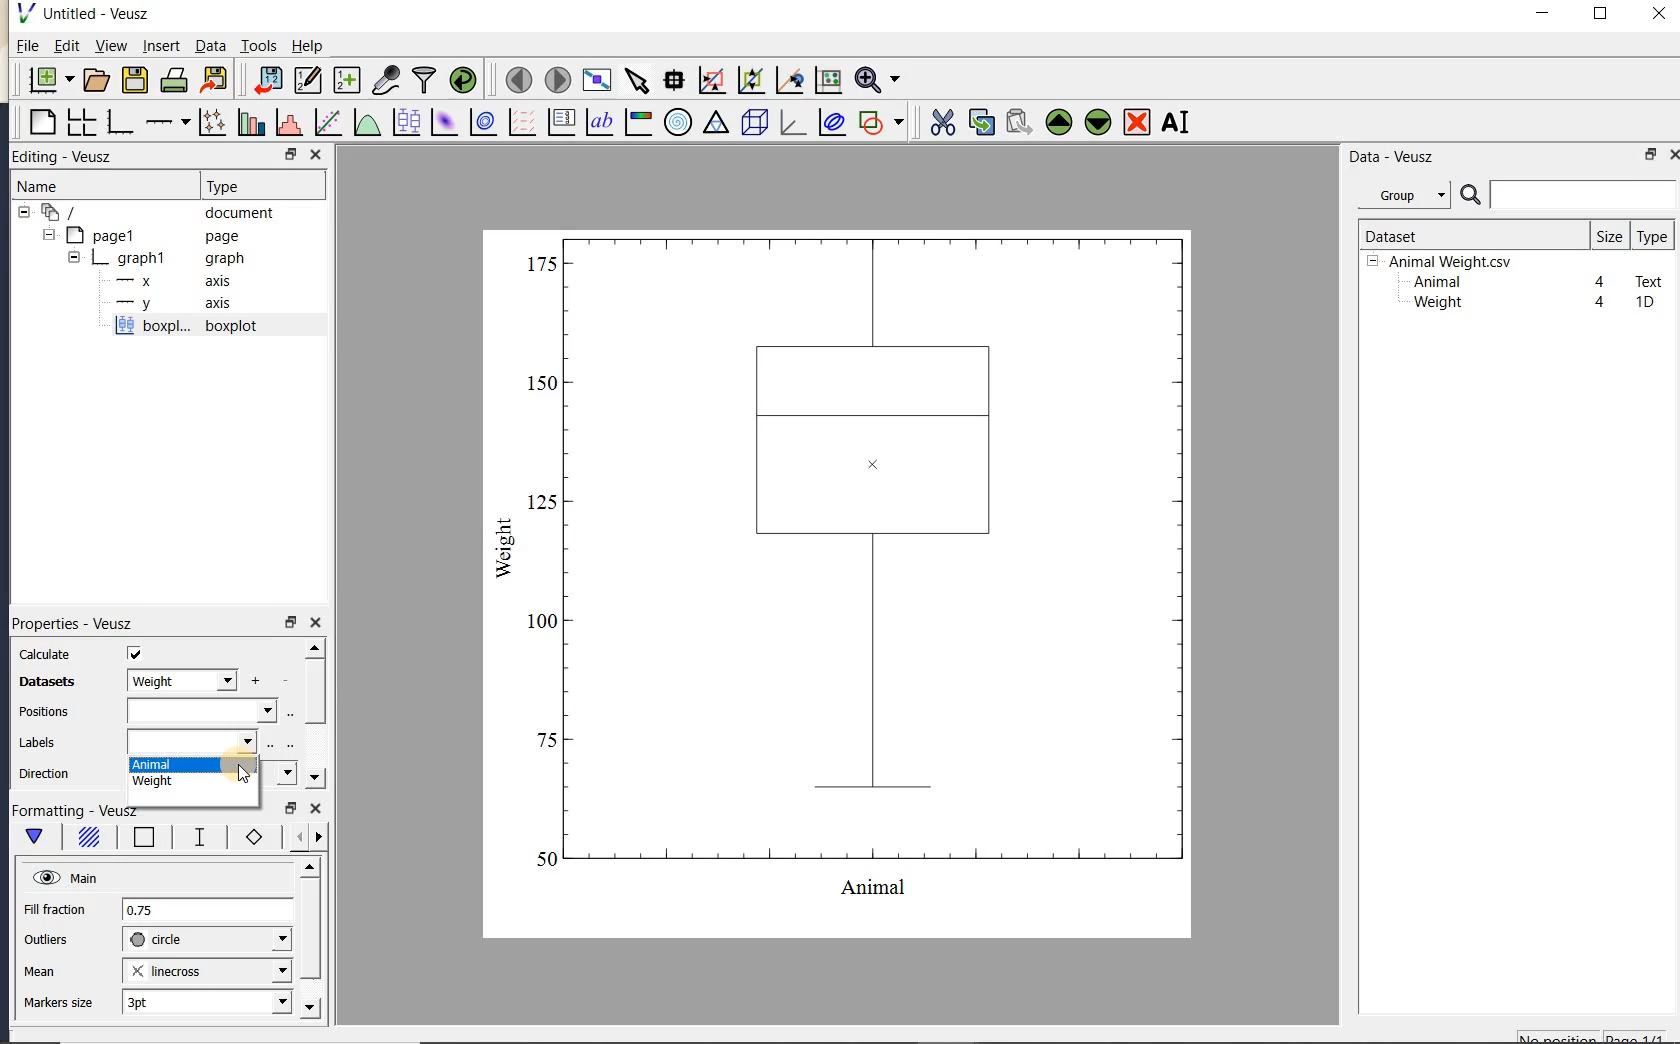  I want to click on check/uncheck, so click(135, 653).